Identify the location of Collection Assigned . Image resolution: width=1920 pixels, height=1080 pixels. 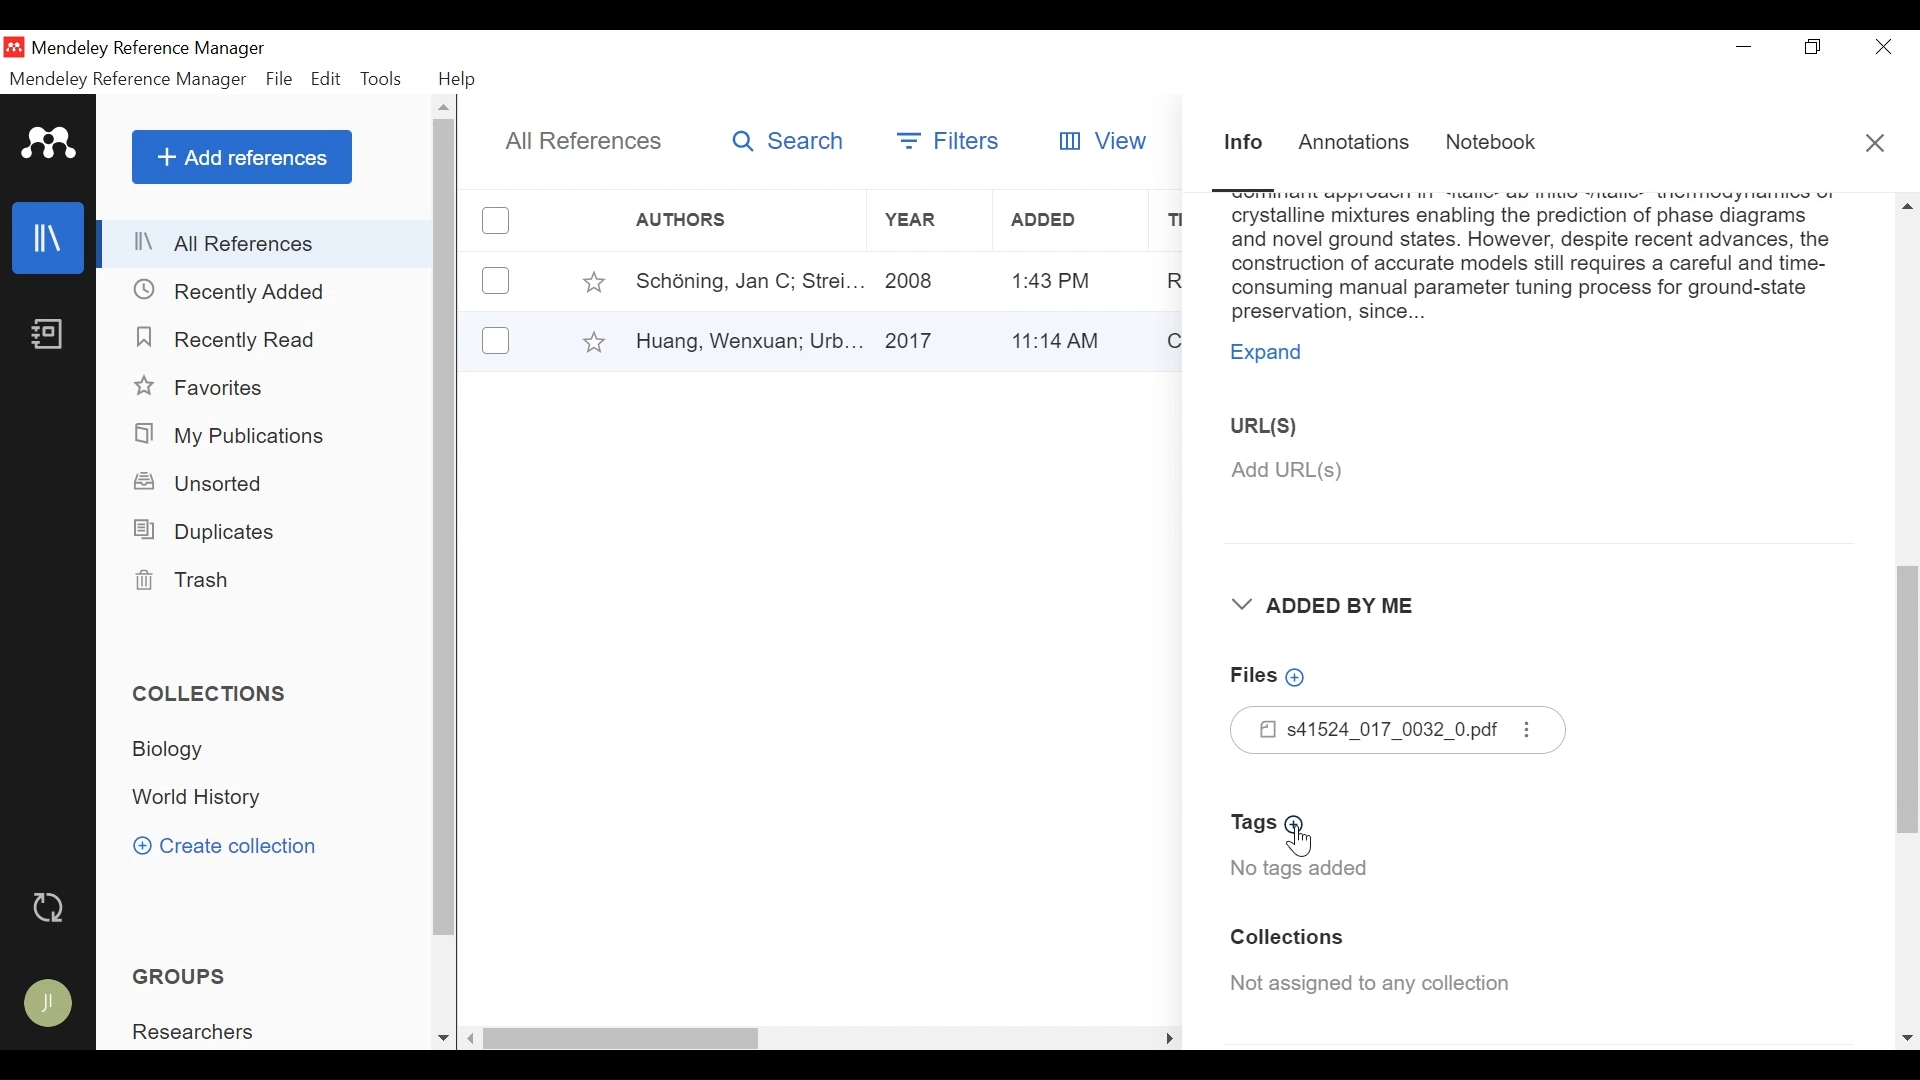
(1379, 983).